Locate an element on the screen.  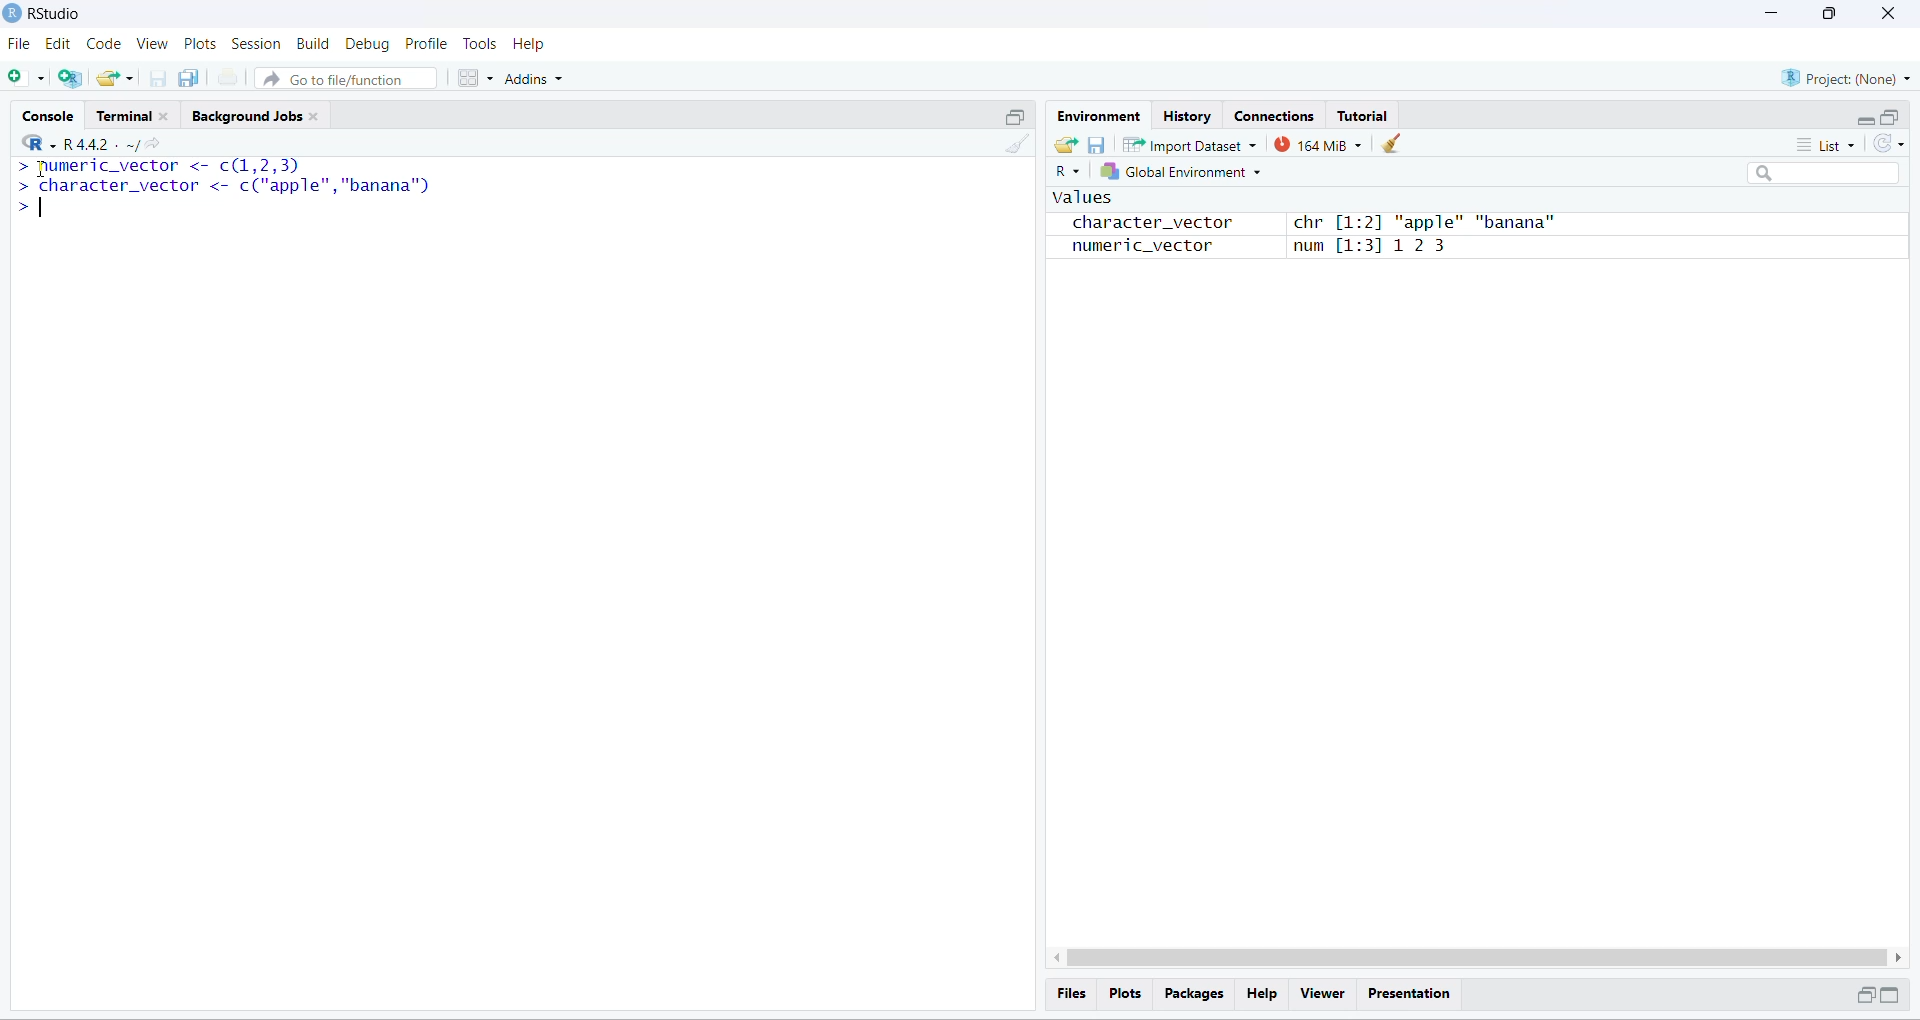
maximize is located at coordinates (1891, 994).